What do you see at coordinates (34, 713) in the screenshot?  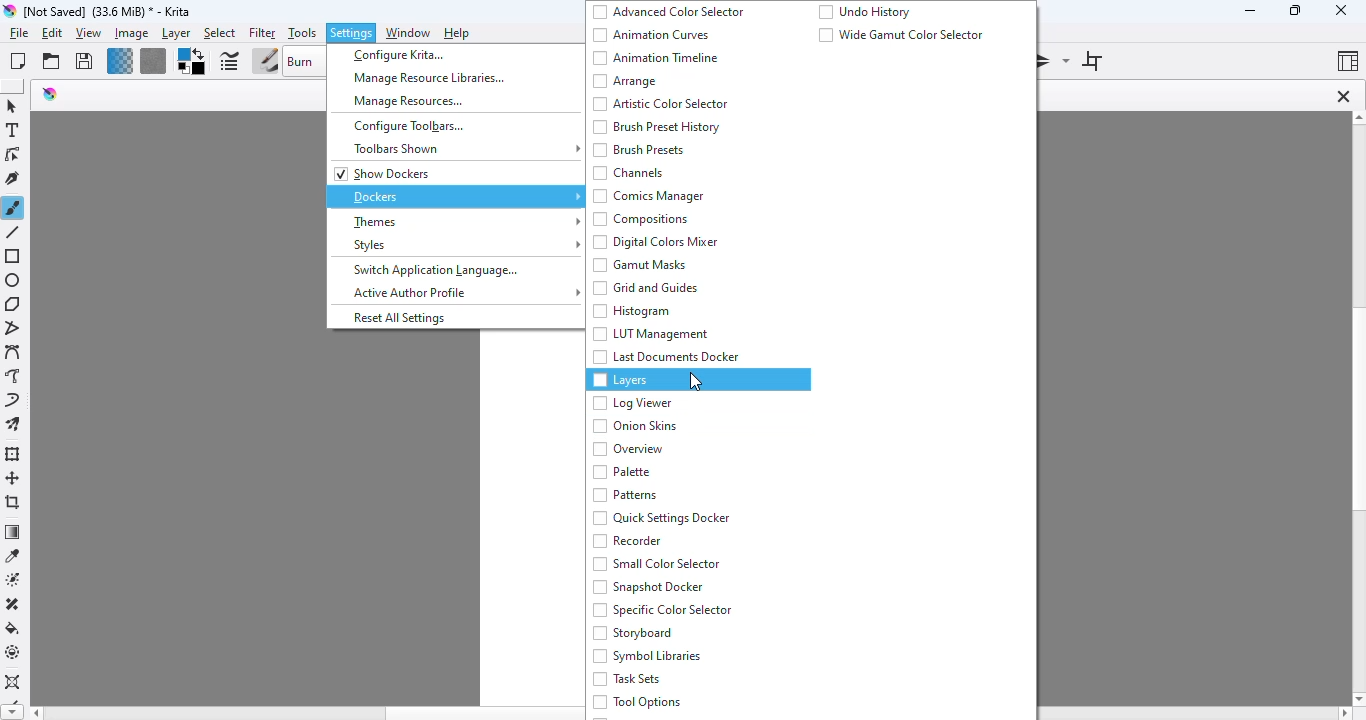 I see `scroll left` at bounding box center [34, 713].